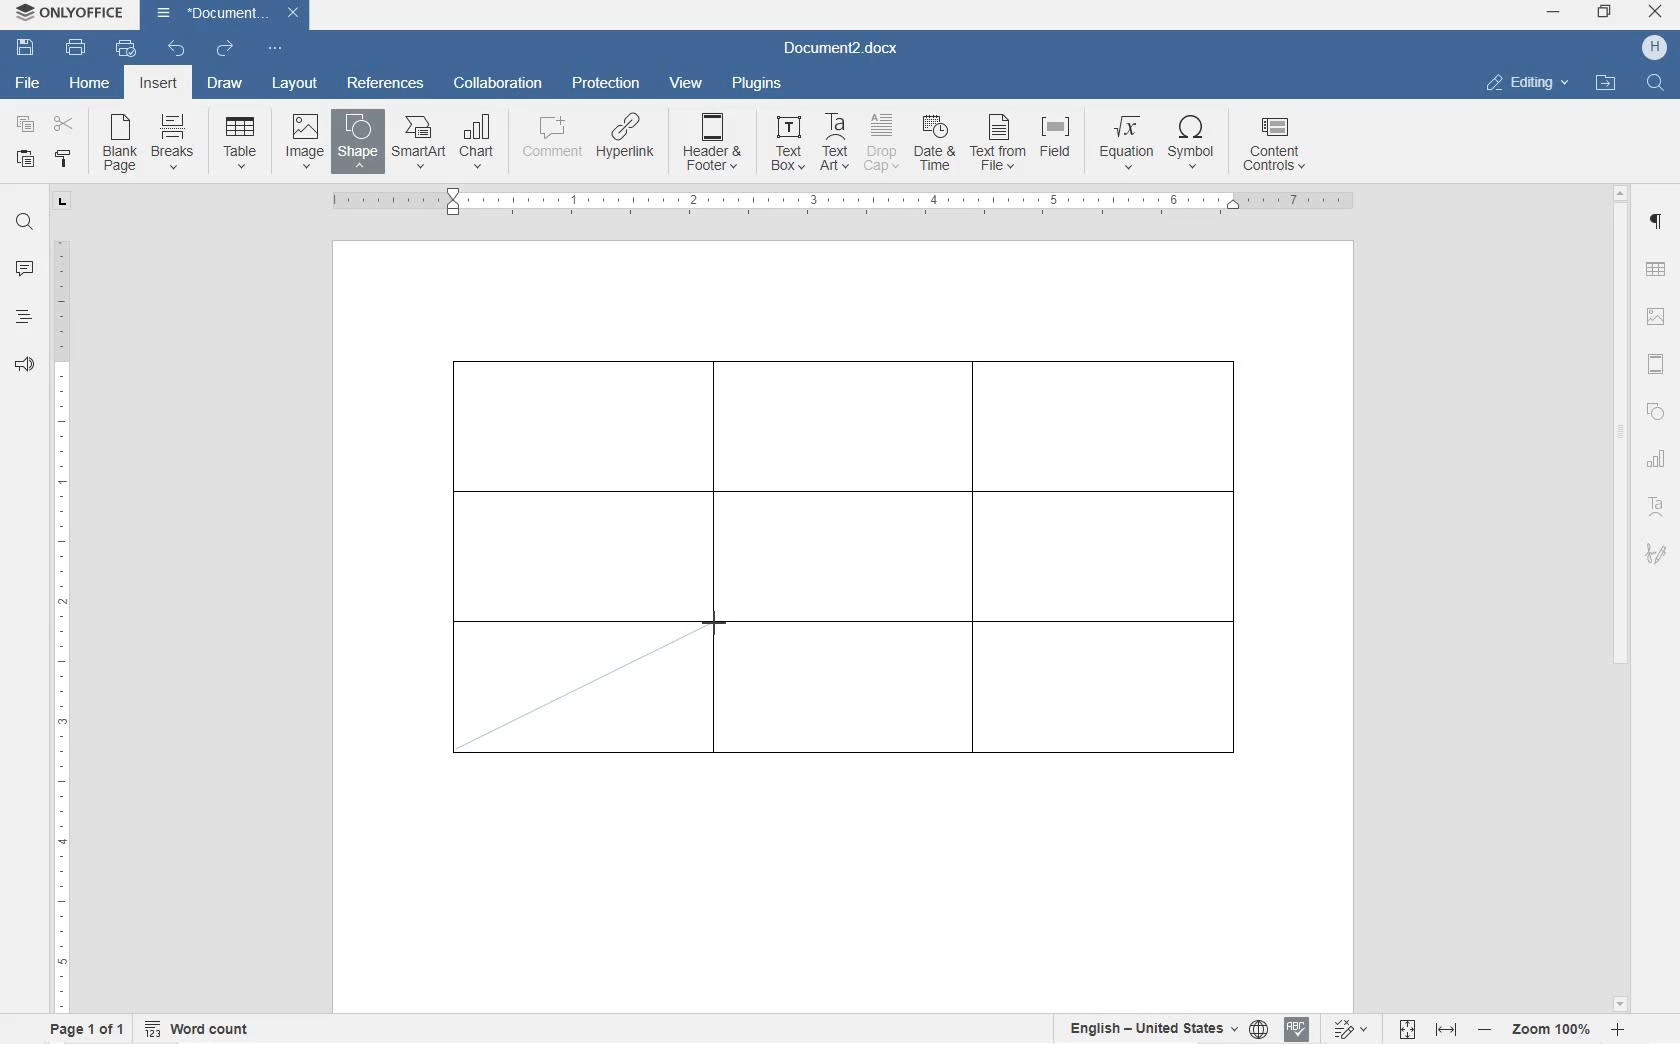  What do you see at coordinates (1655, 318) in the screenshot?
I see `image settings` at bounding box center [1655, 318].